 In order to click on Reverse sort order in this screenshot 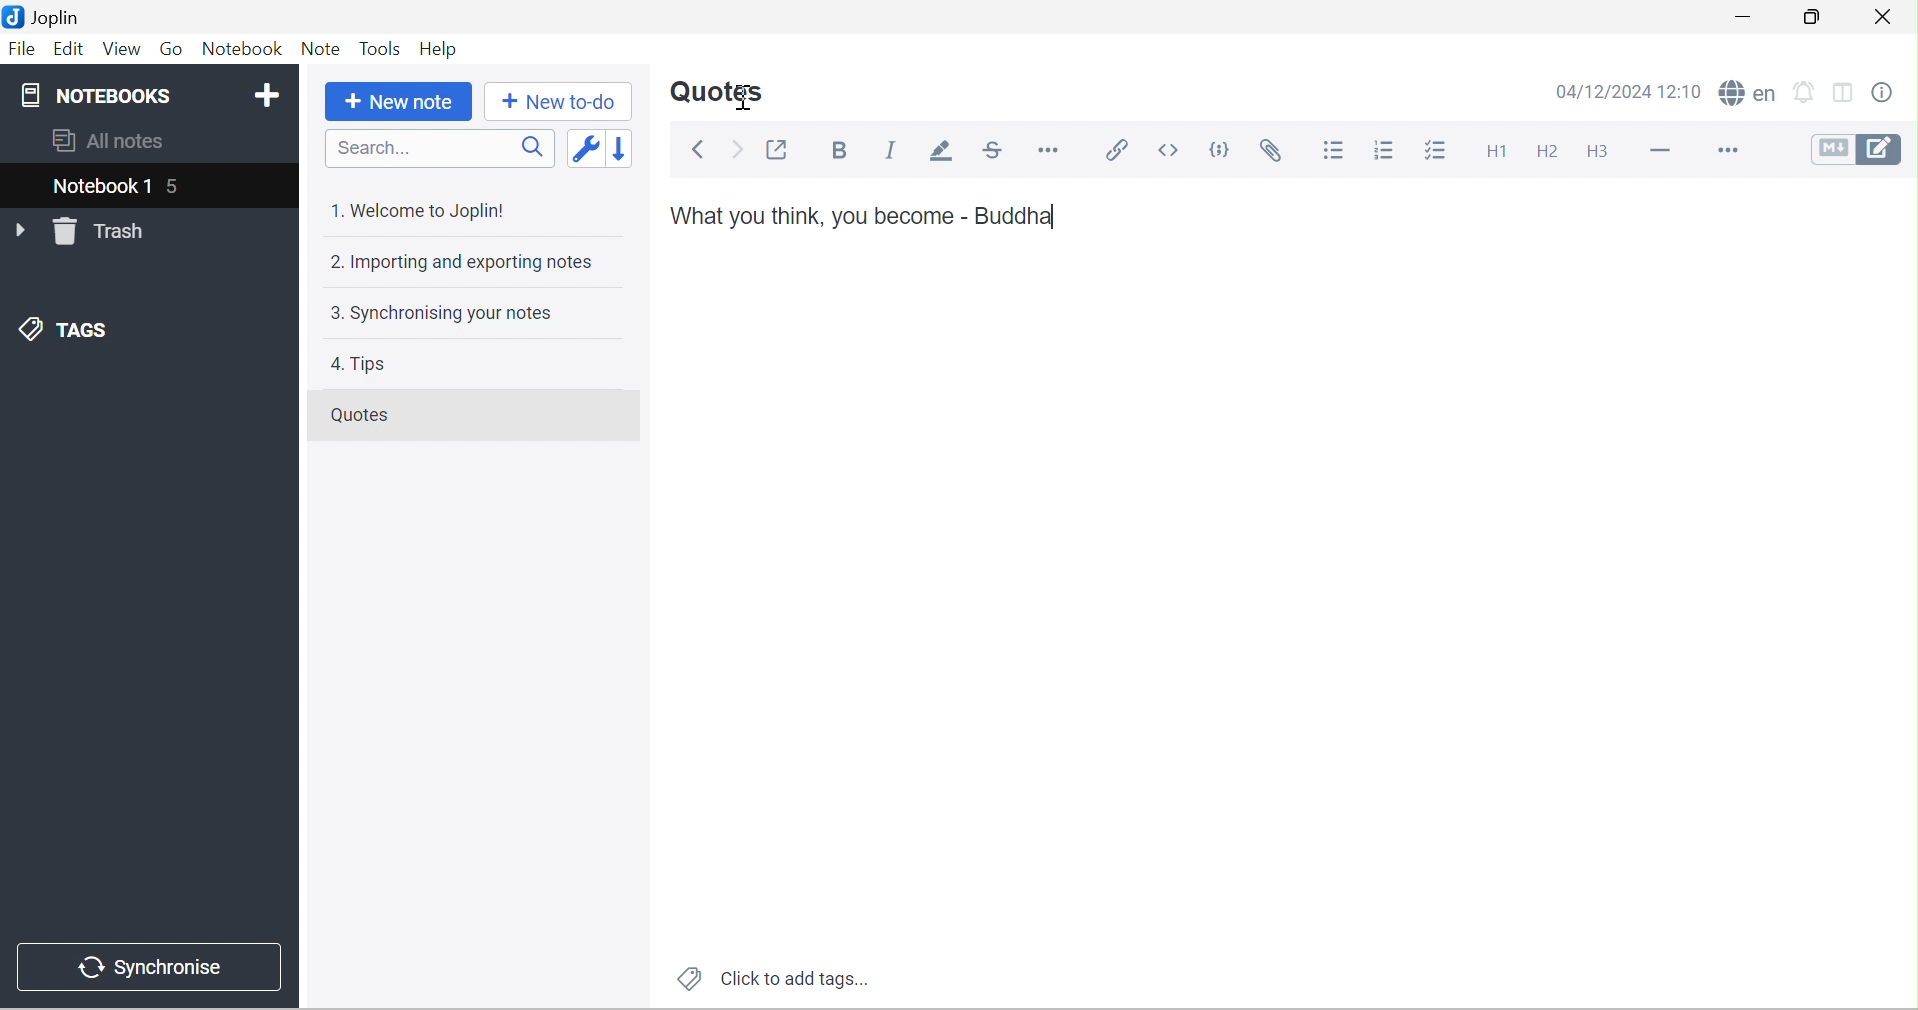, I will do `click(624, 145)`.